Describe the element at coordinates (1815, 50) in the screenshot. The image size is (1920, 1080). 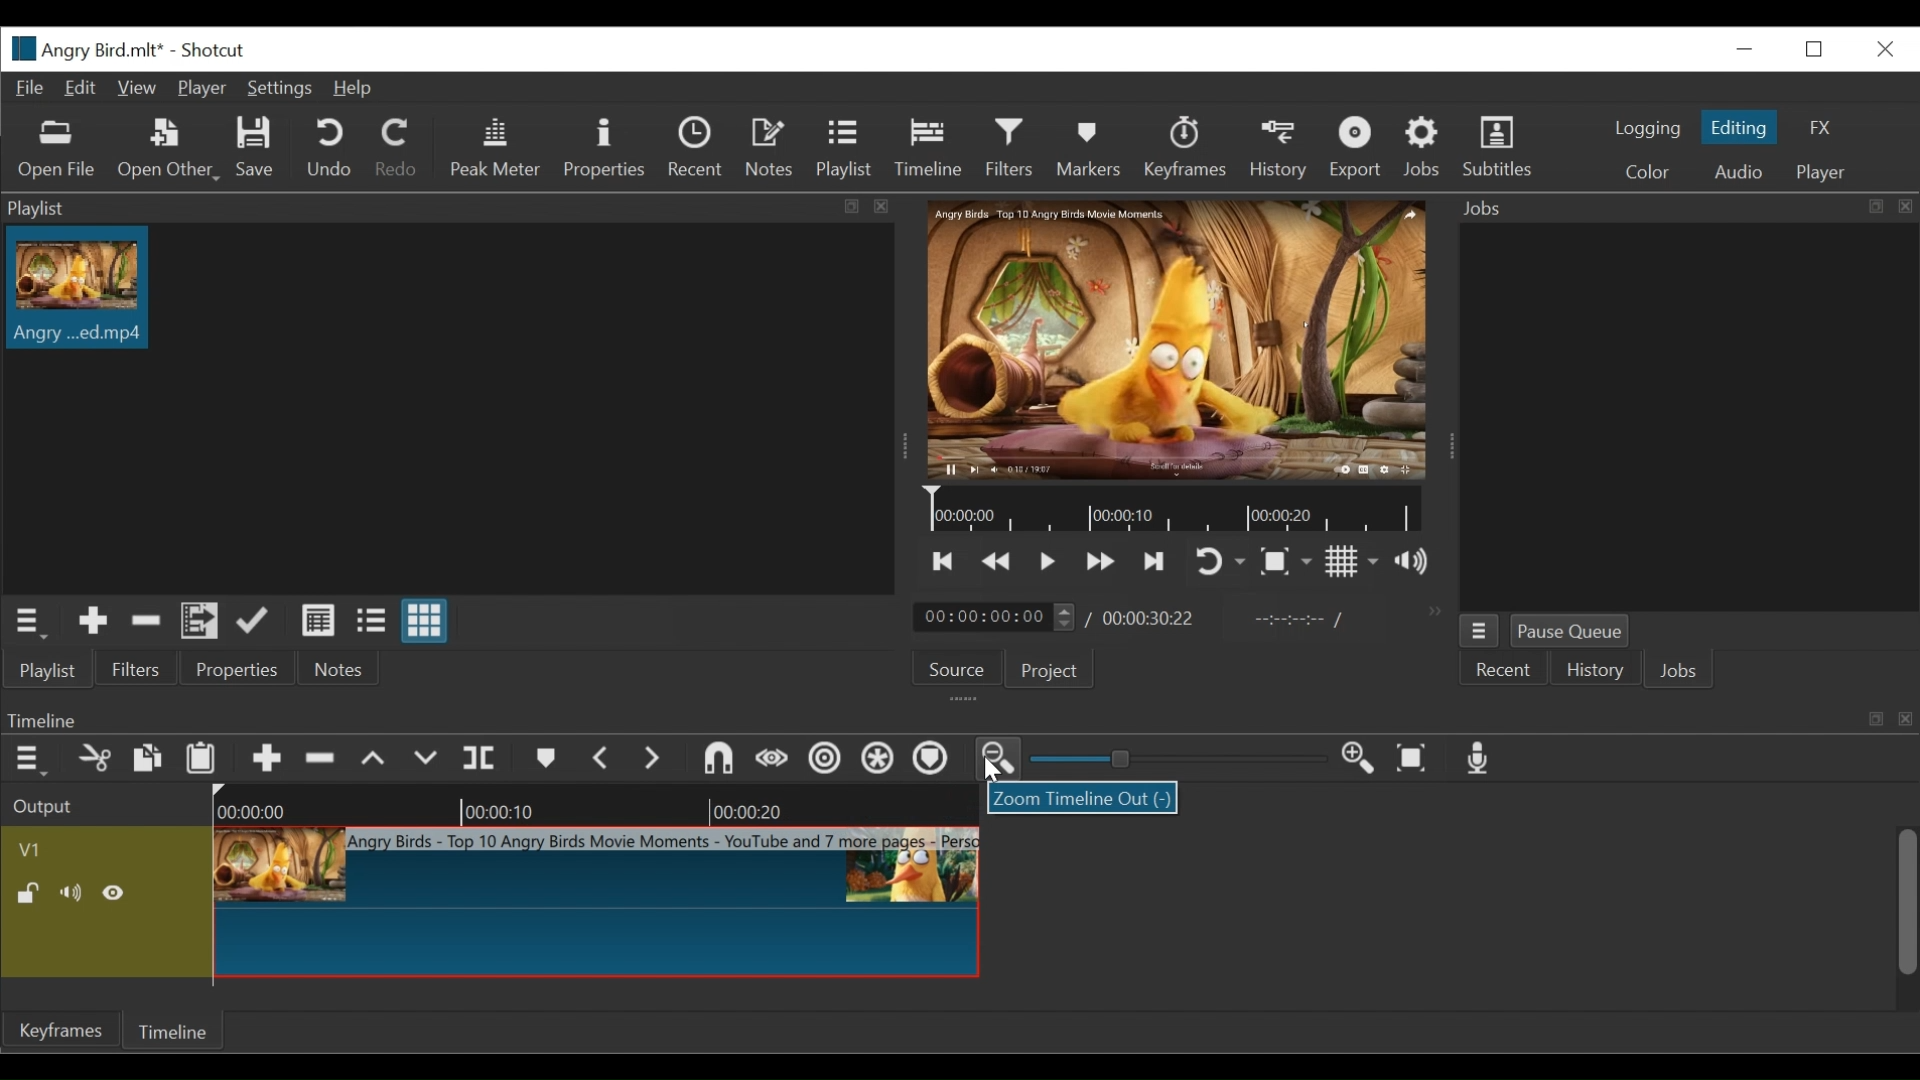
I see `Restore` at that location.